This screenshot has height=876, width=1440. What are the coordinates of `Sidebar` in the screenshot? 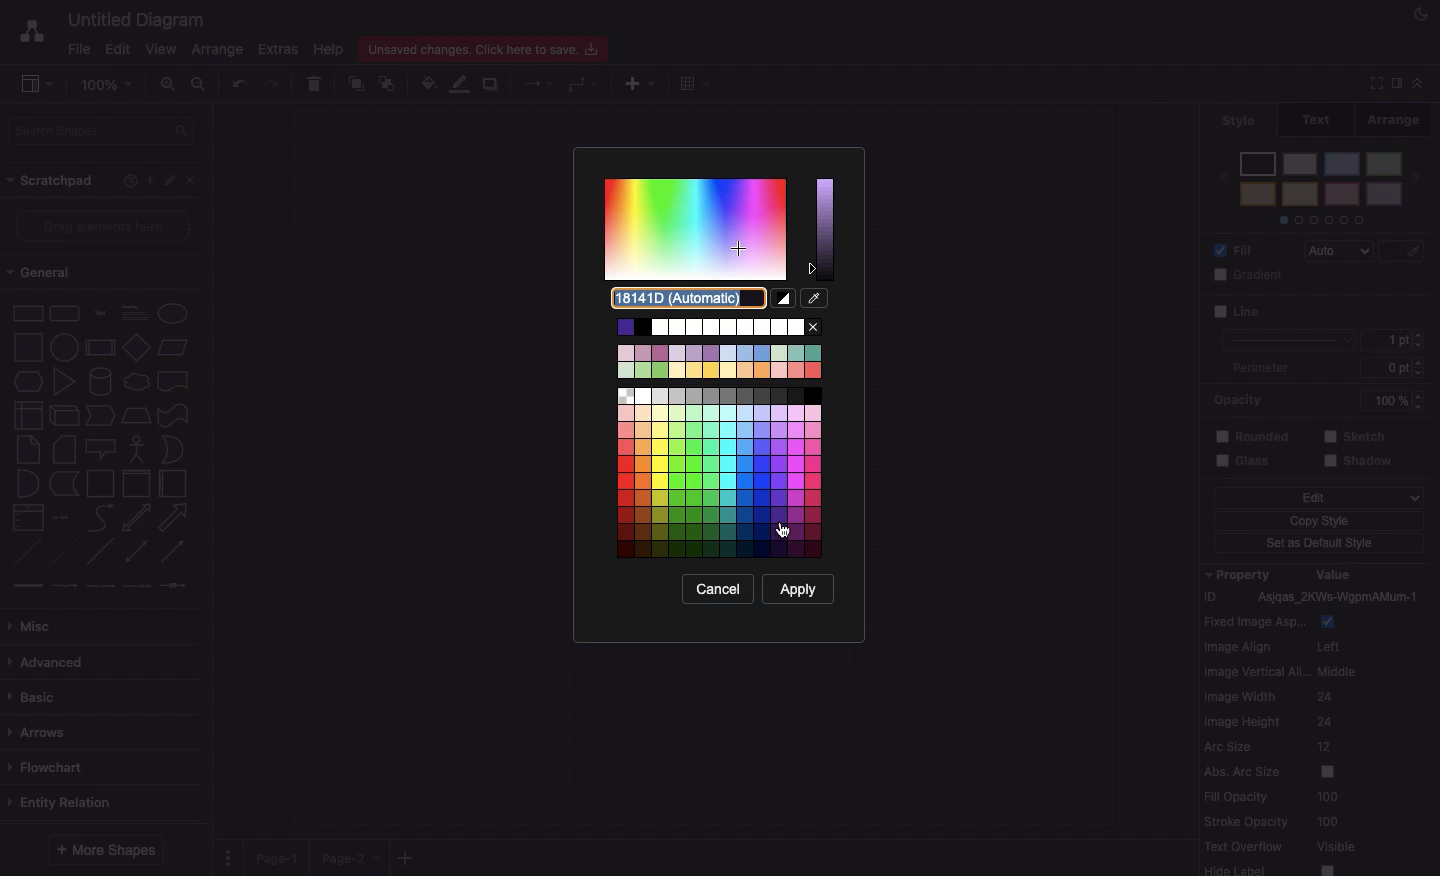 It's located at (1395, 82).